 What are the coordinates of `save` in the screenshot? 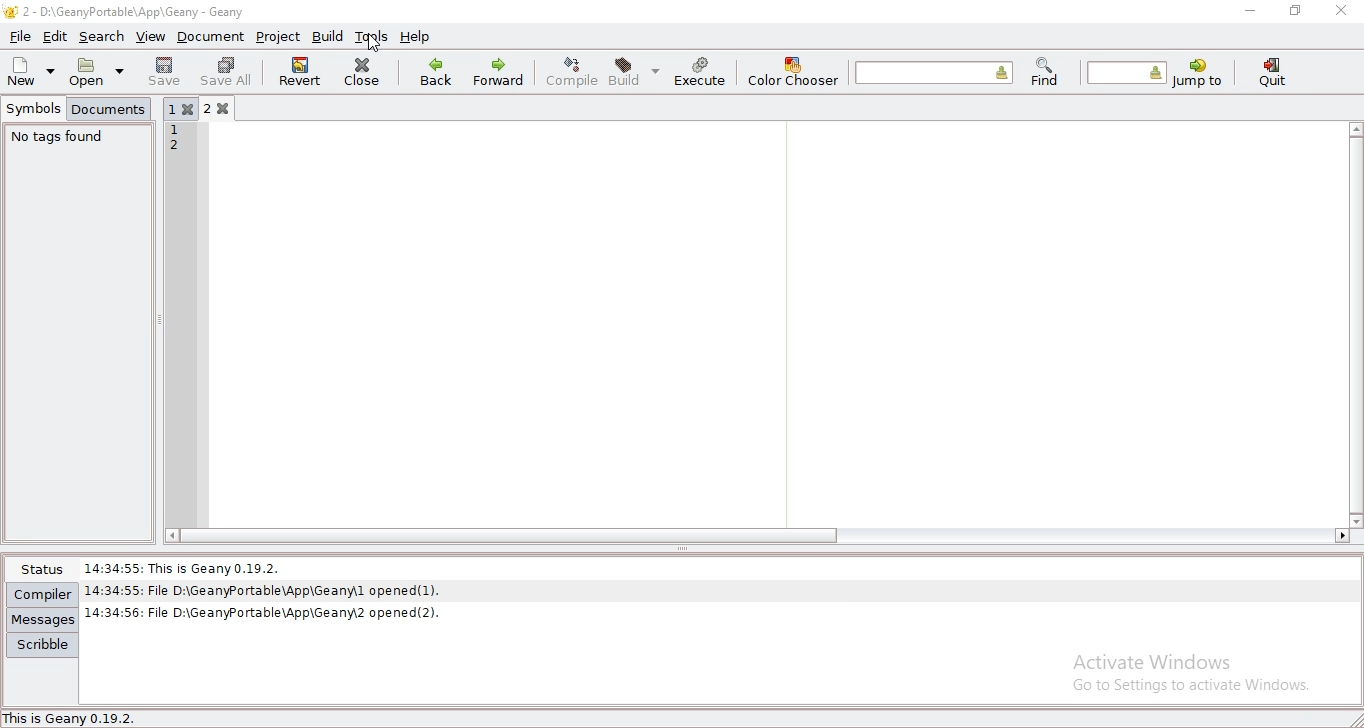 It's located at (166, 71).